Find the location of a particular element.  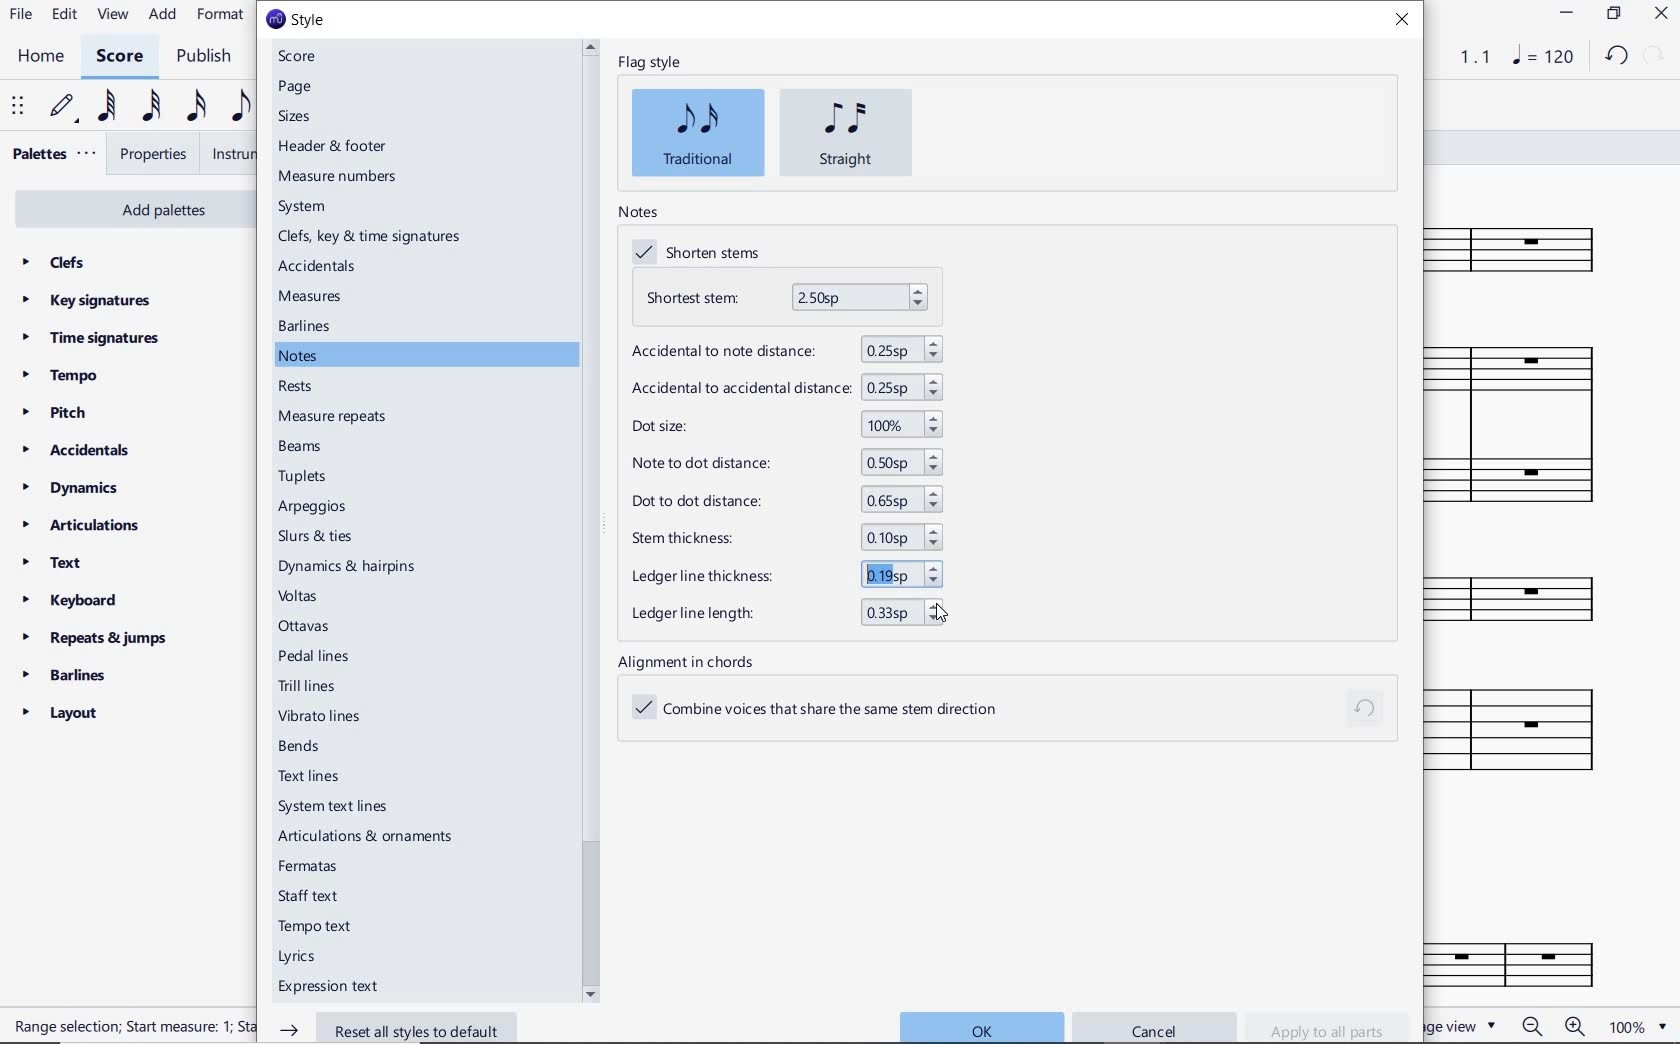

bends is located at coordinates (304, 745).